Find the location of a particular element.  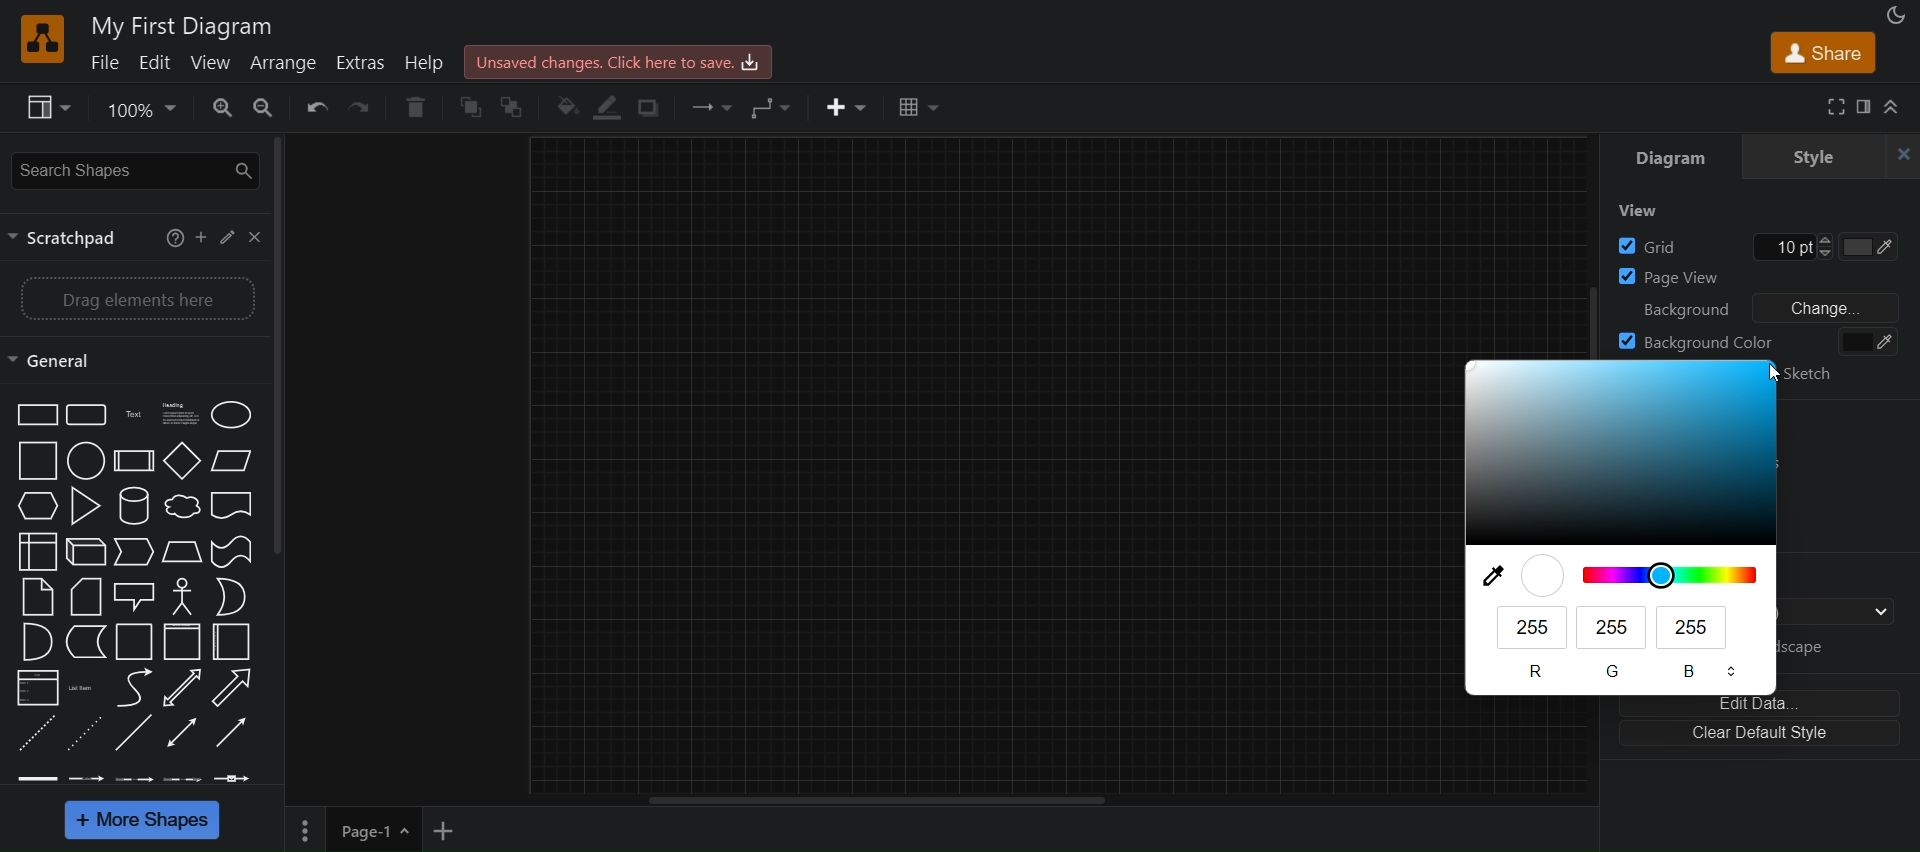

to back is located at coordinates (521, 104).